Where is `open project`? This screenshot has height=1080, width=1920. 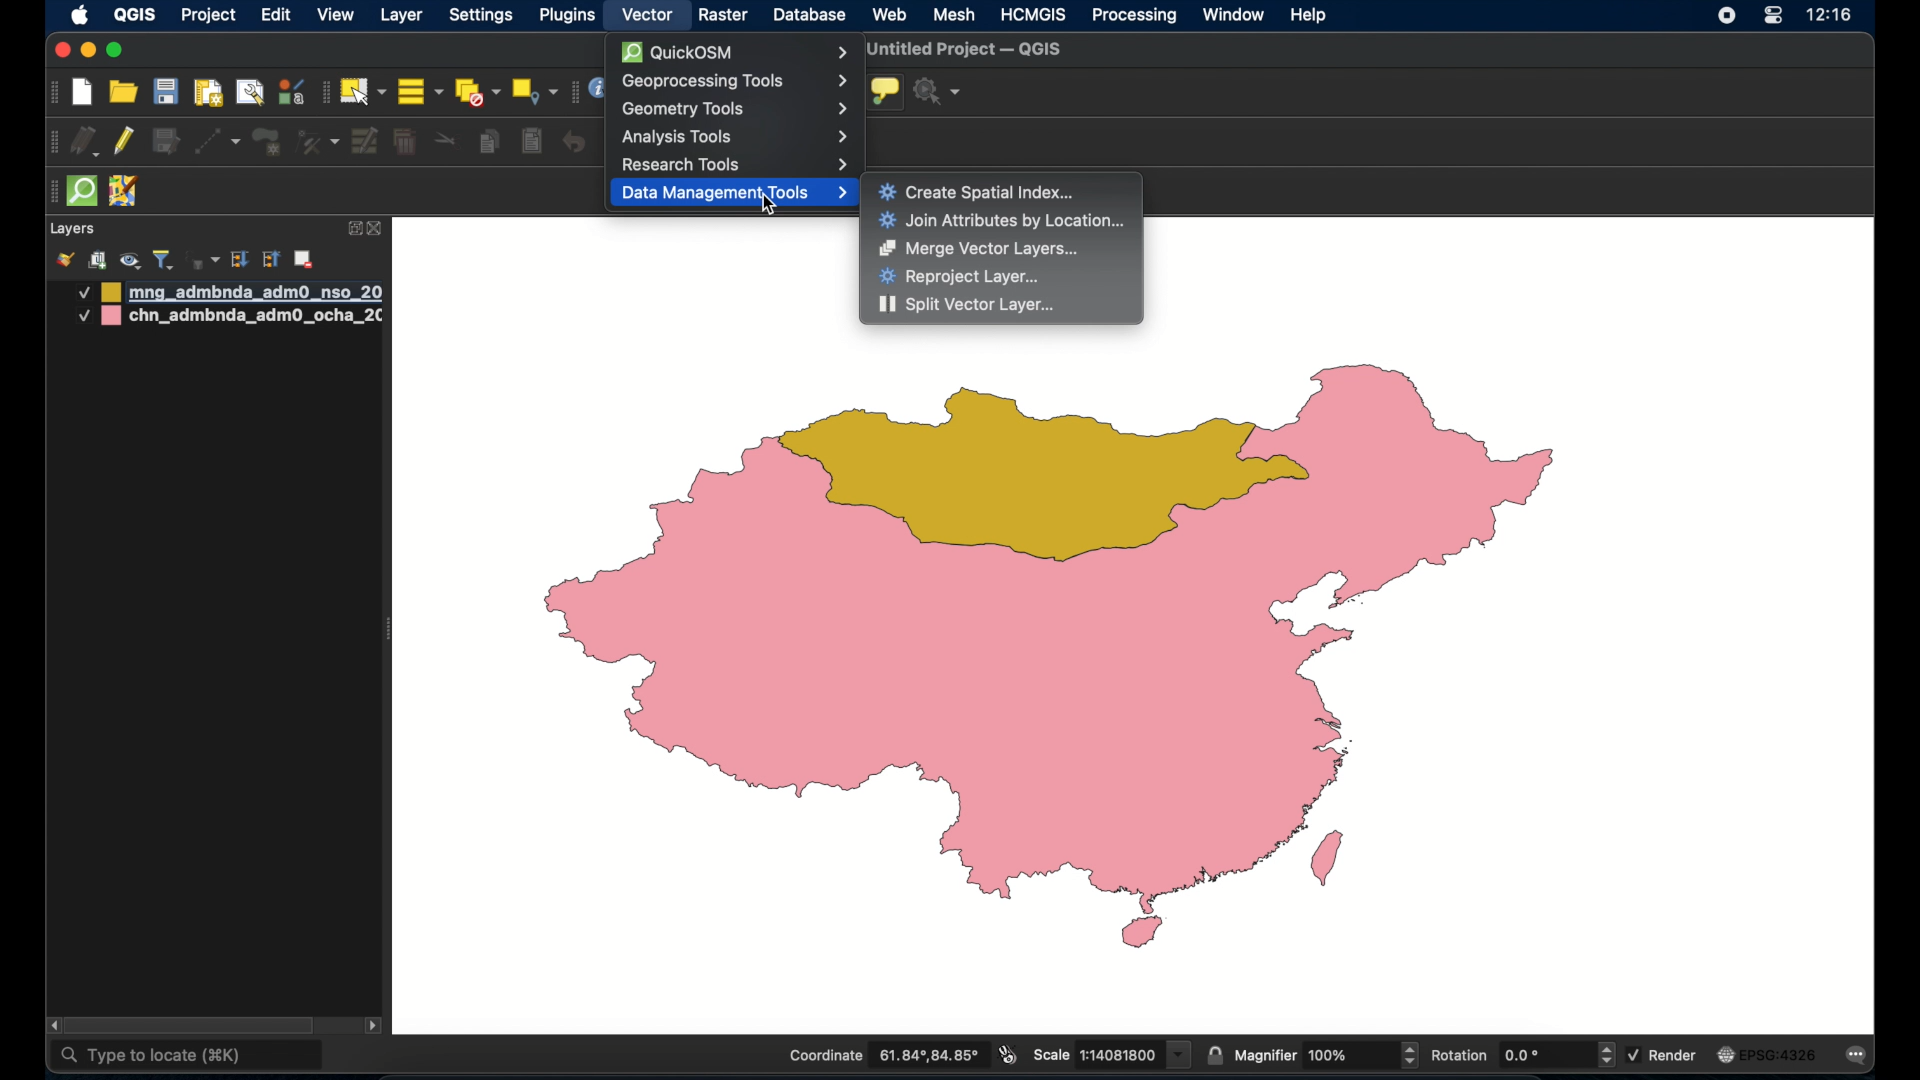 open project is located at coordinates (125, 93).